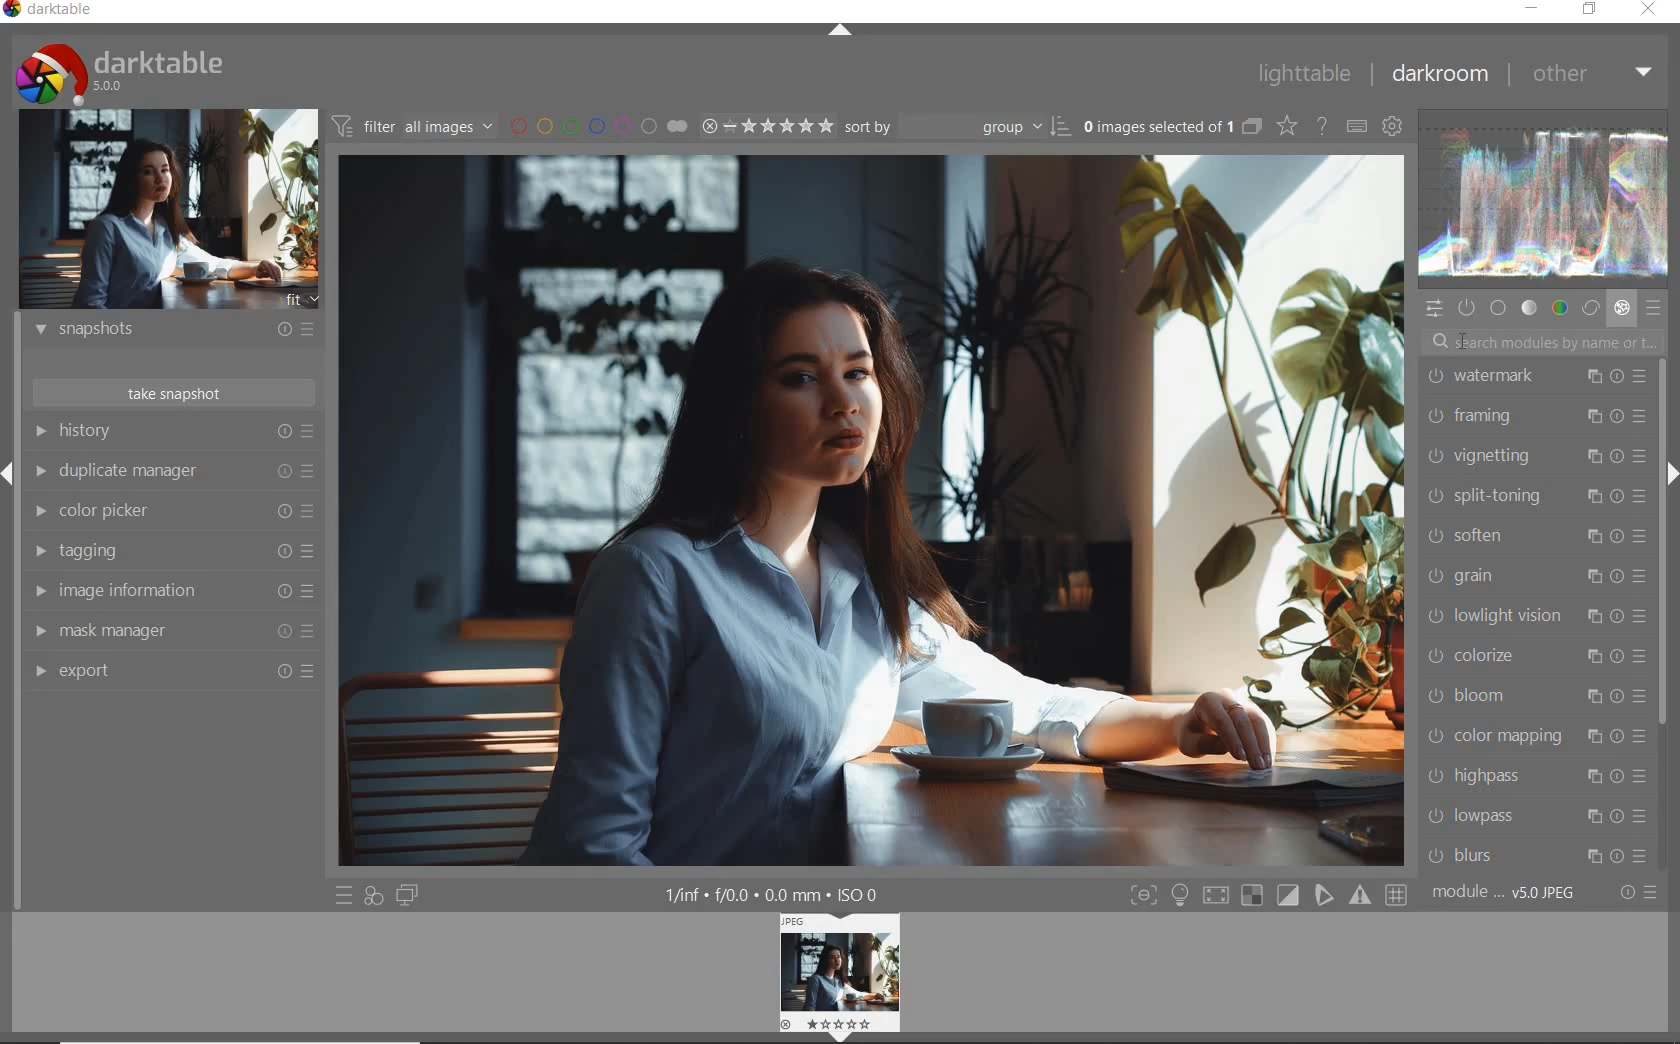  What do you see at coordinates (836, 977) in the screenshot?
I see `image preview` at bounding box center [836, 977].